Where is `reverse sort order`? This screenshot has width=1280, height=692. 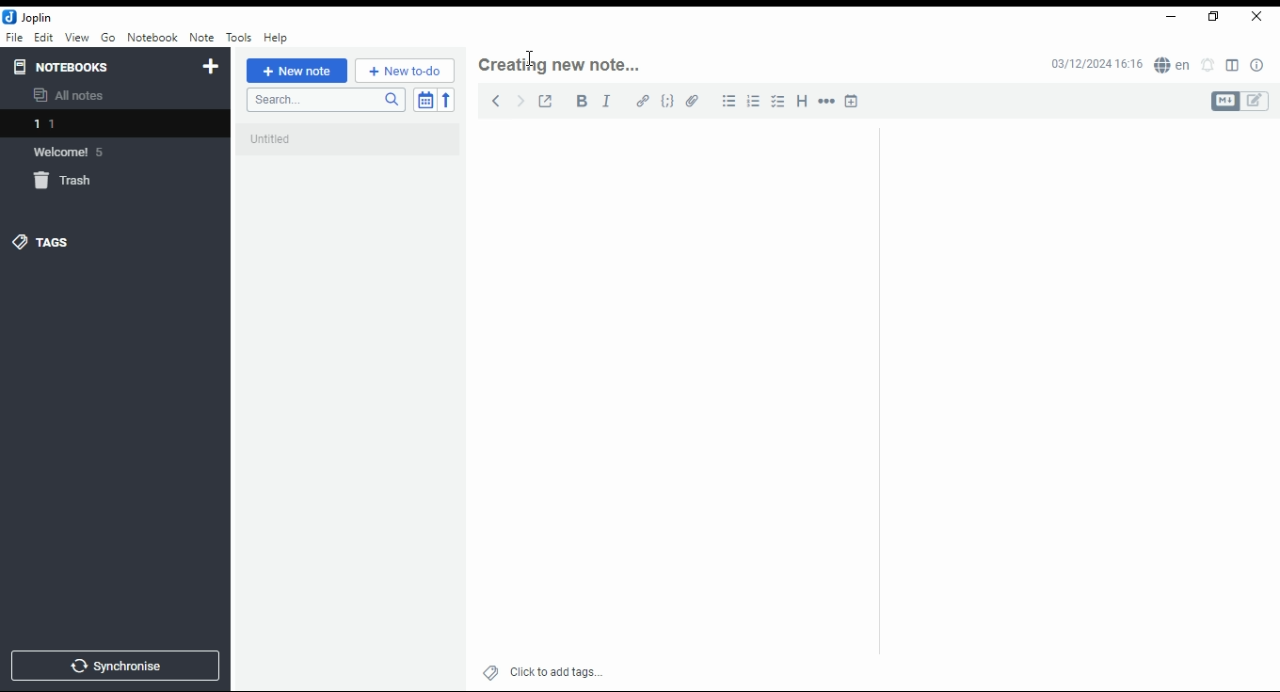
reverse sort order is located at coordinates (446, 100).